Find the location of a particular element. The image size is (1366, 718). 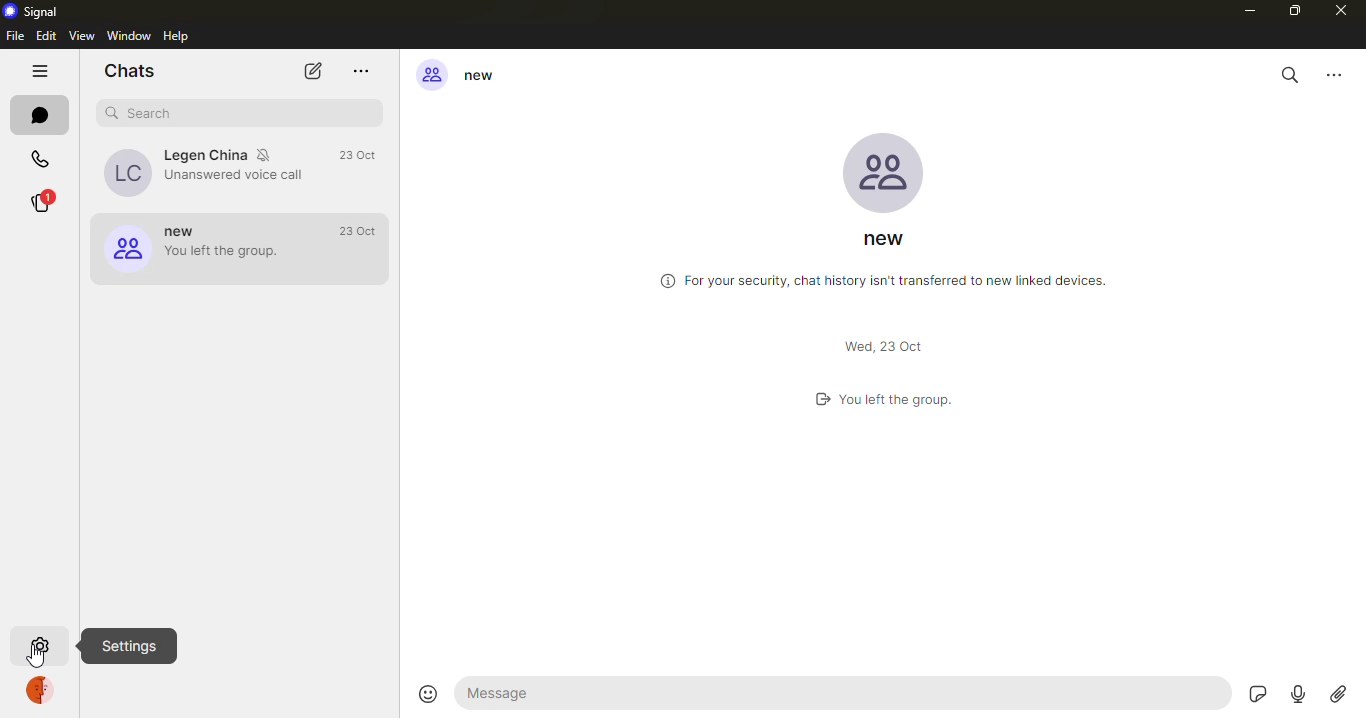

new is located at coordinates (891, 240).